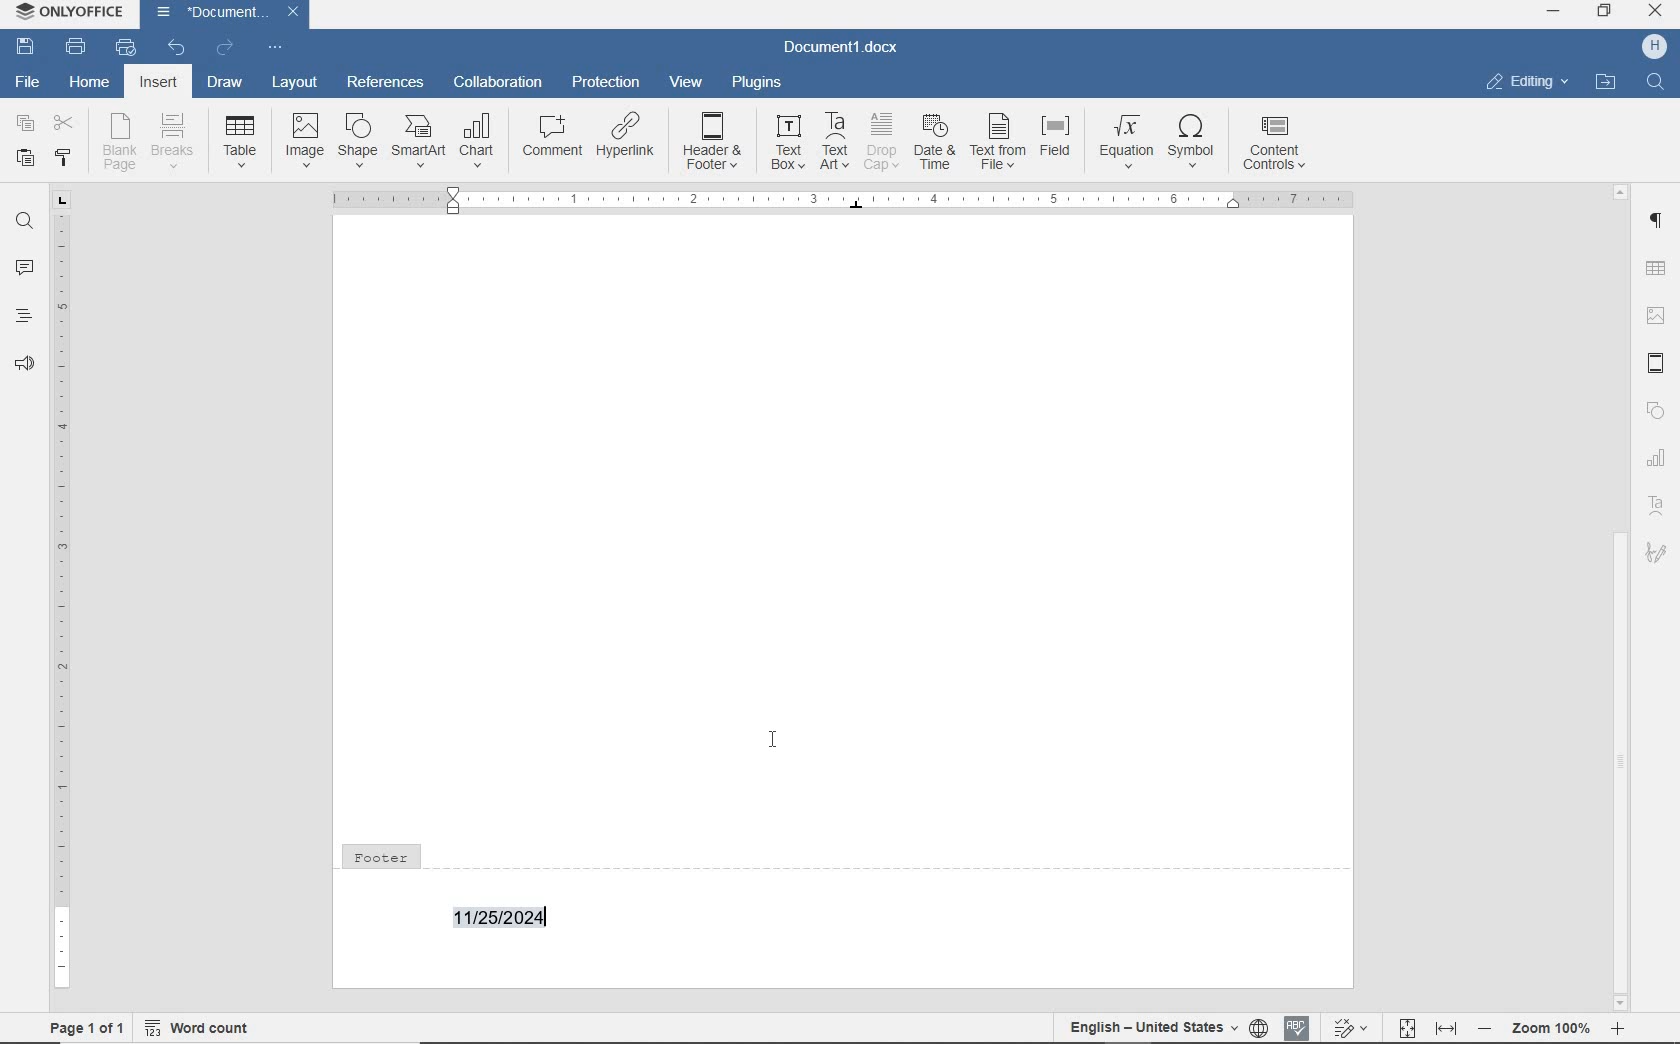 This screenshot has height=1044, width=1680. I want to click on track changes, so click(1348, 1029).